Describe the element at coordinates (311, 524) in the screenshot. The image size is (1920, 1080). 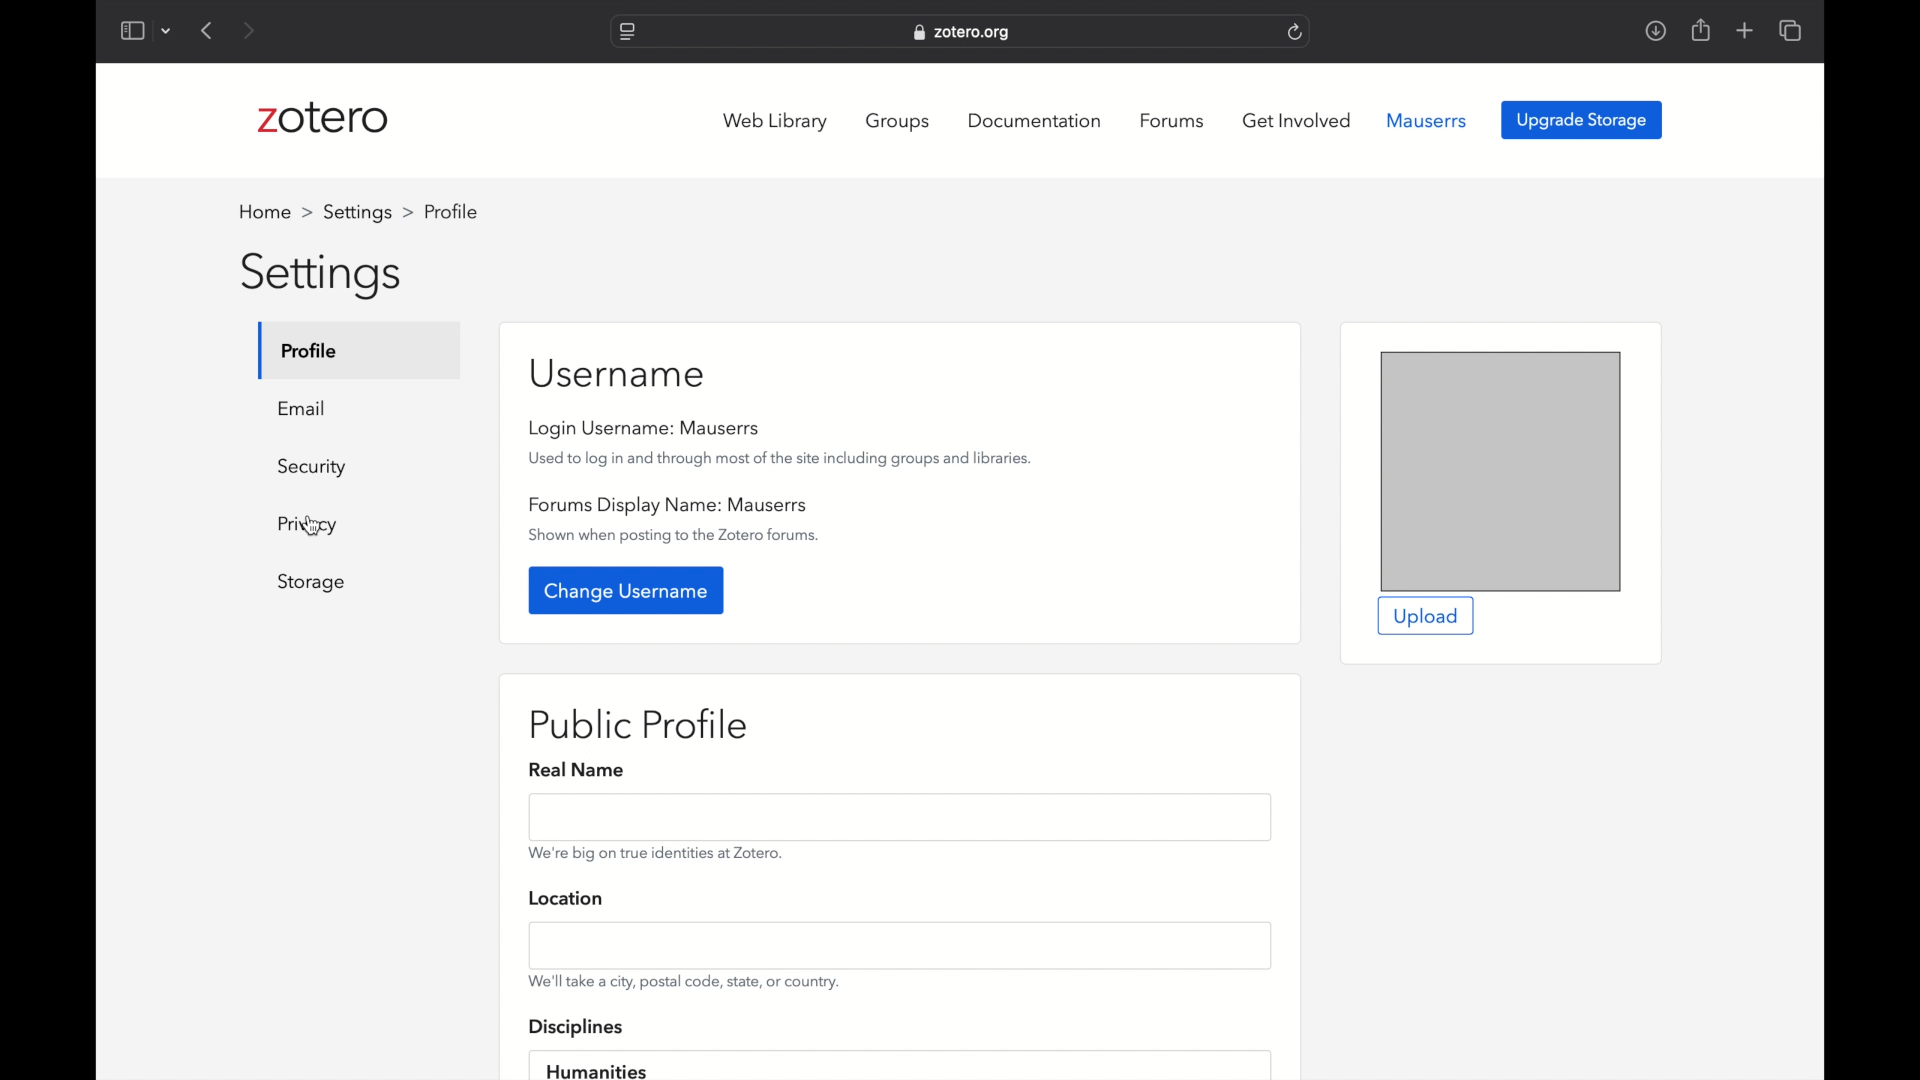
I see `cursor` at that location.